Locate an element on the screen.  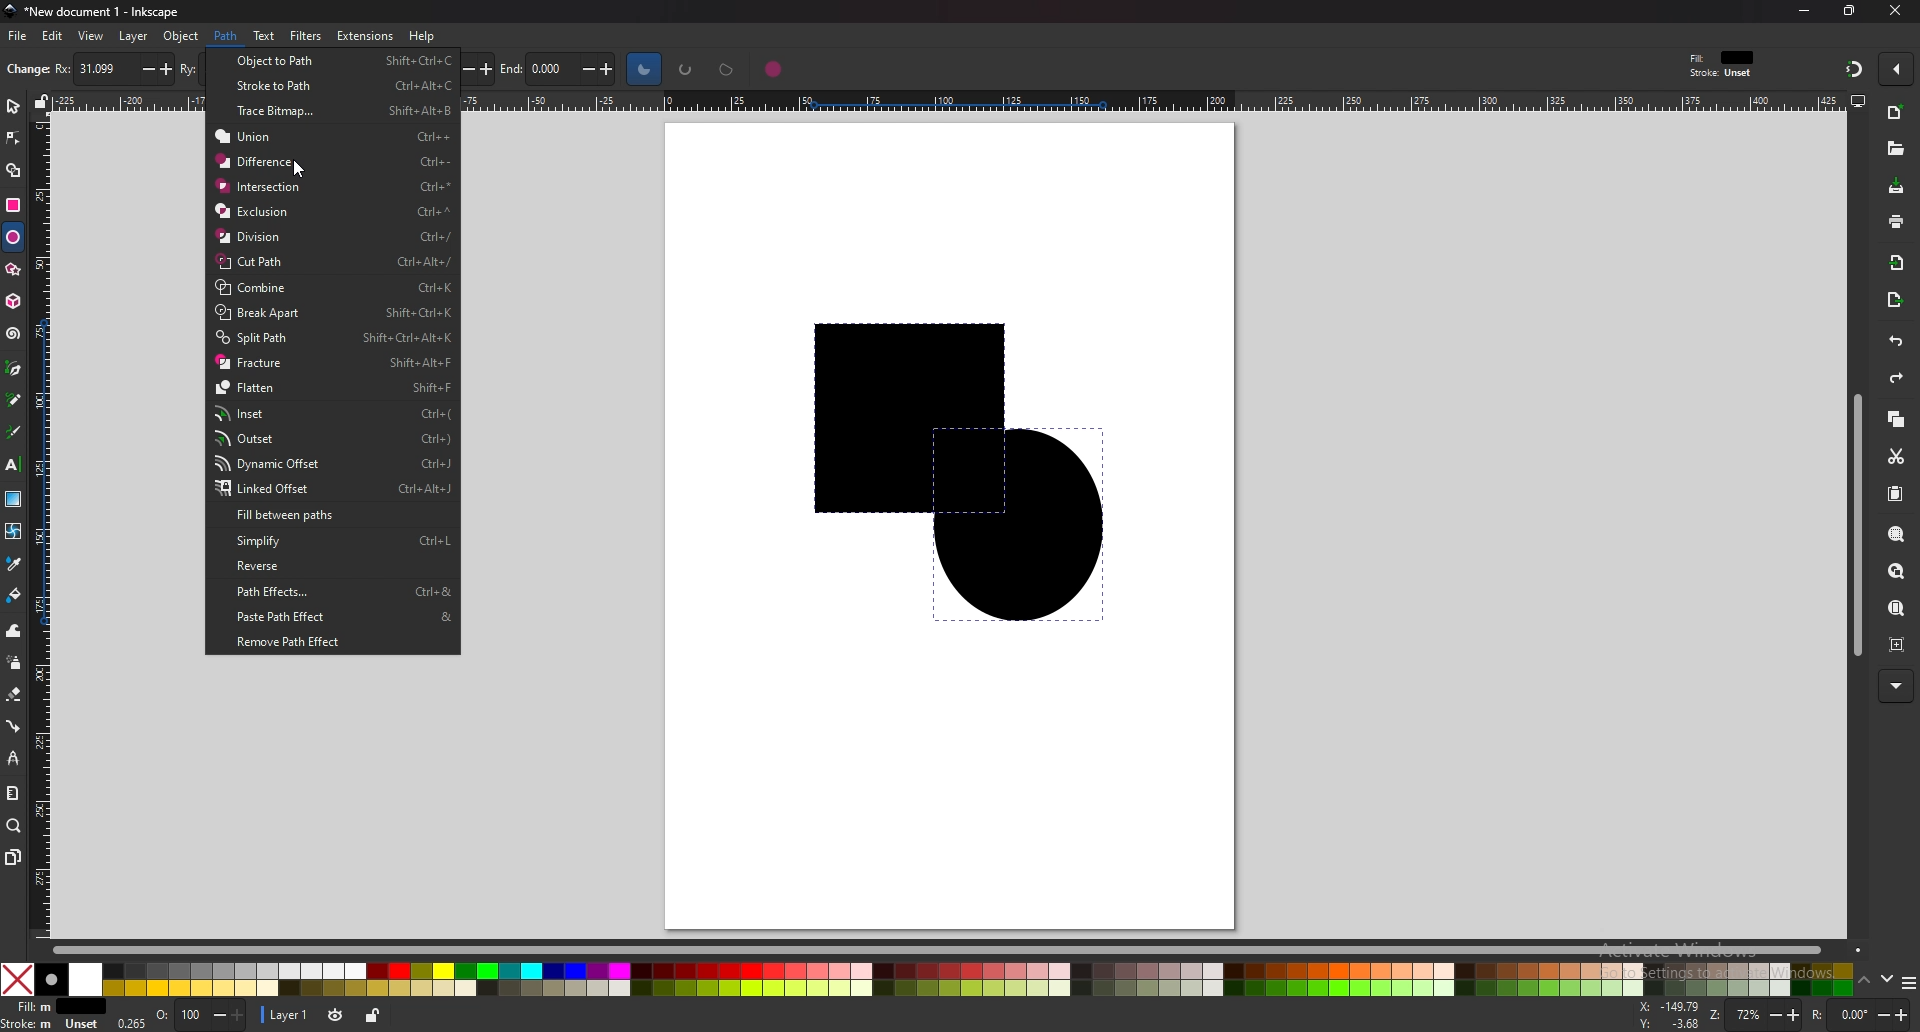
end is located at coordinates (563, 70).